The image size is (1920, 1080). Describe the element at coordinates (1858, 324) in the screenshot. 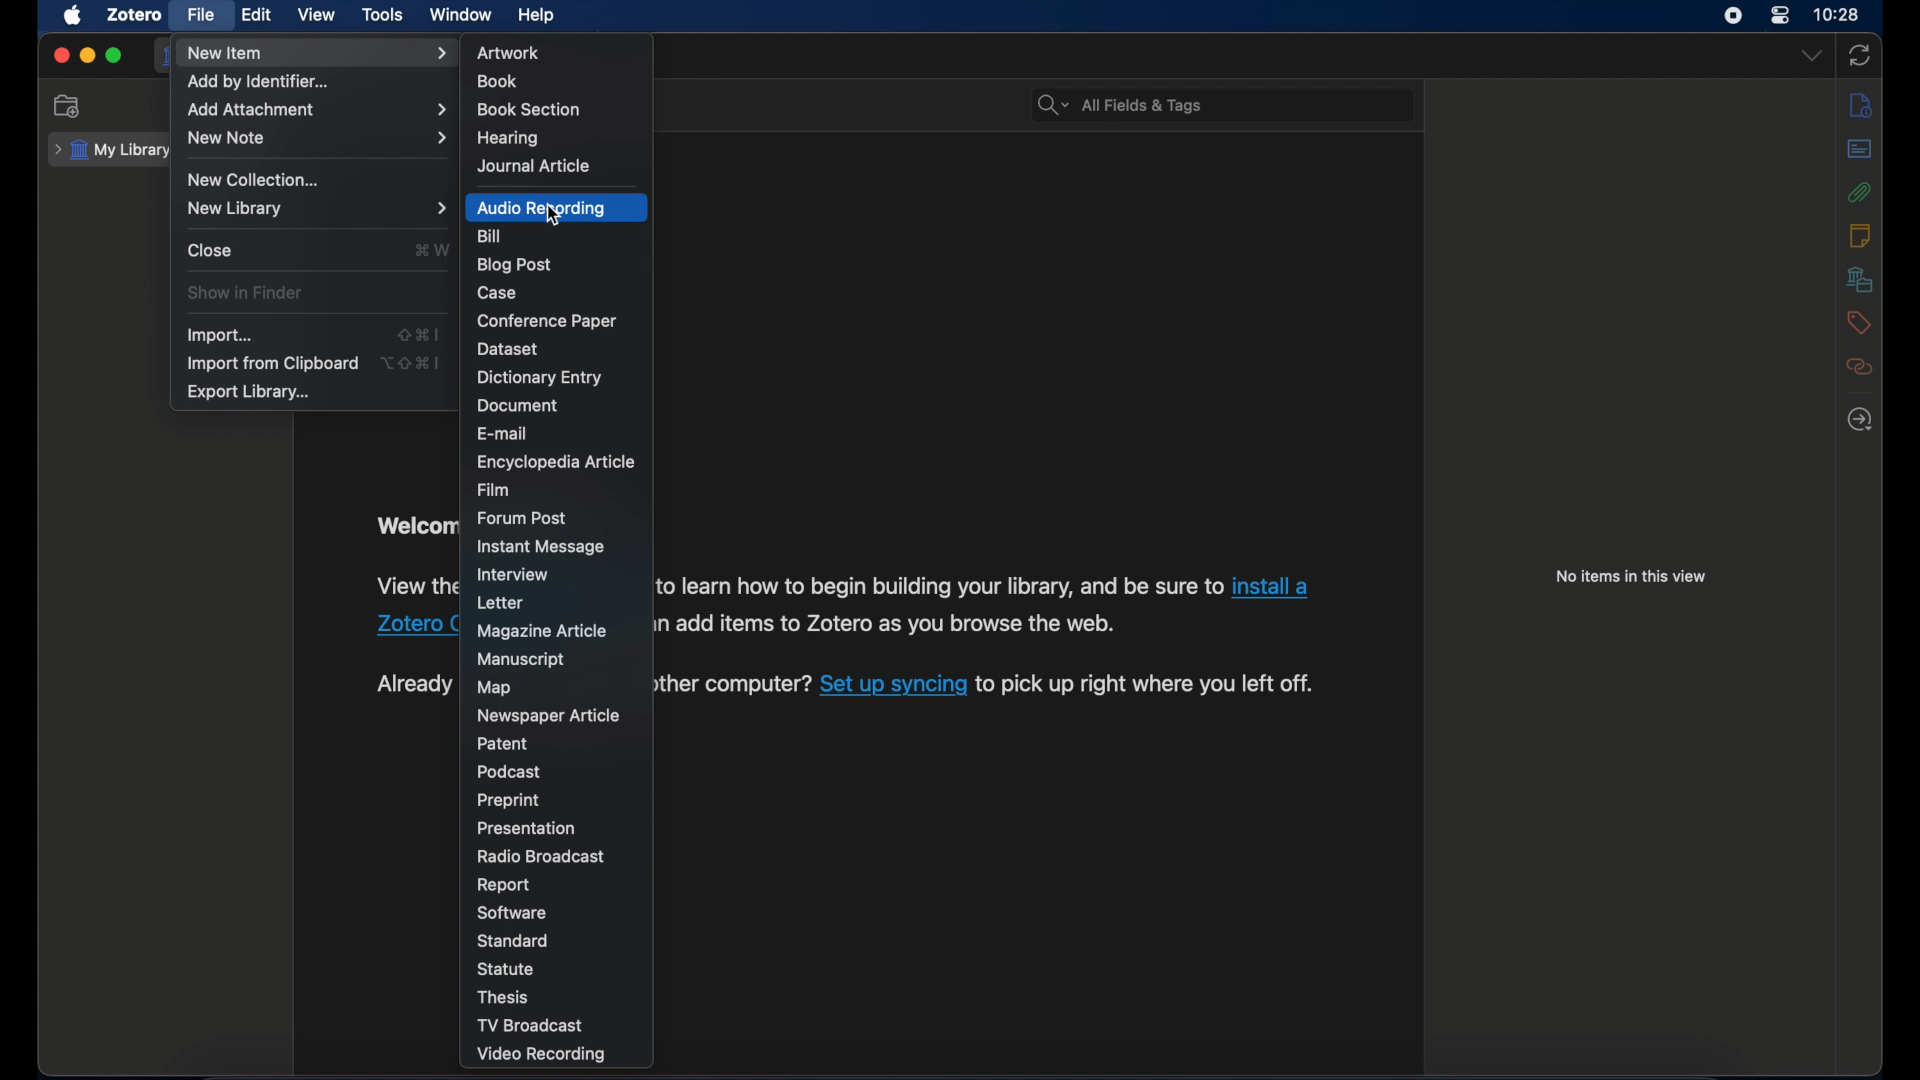

I see `tags` at that location.